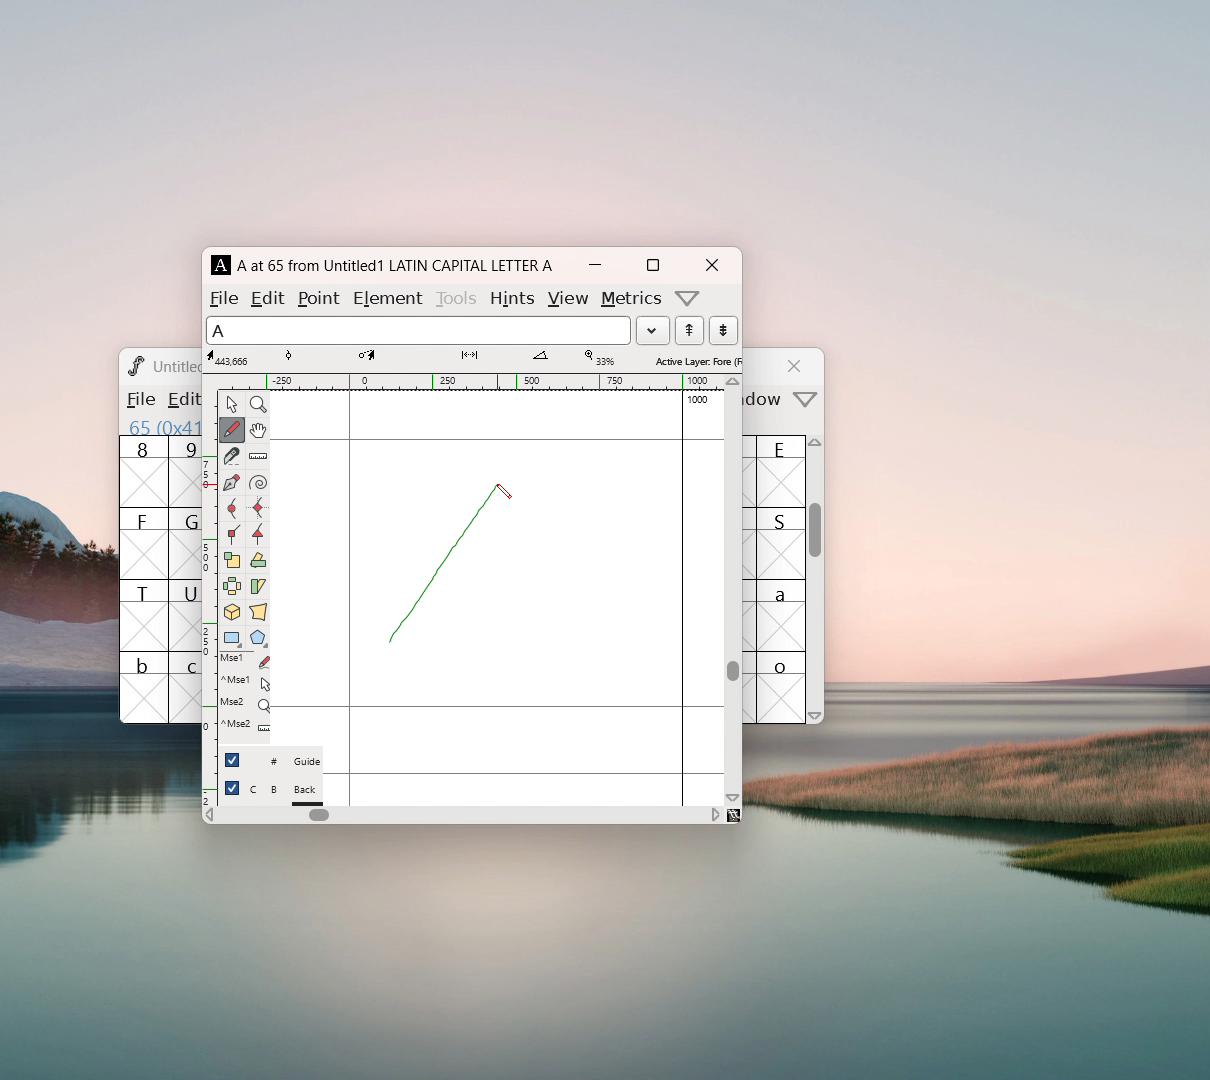  I want to click on add a curve point, so click(231, 509).